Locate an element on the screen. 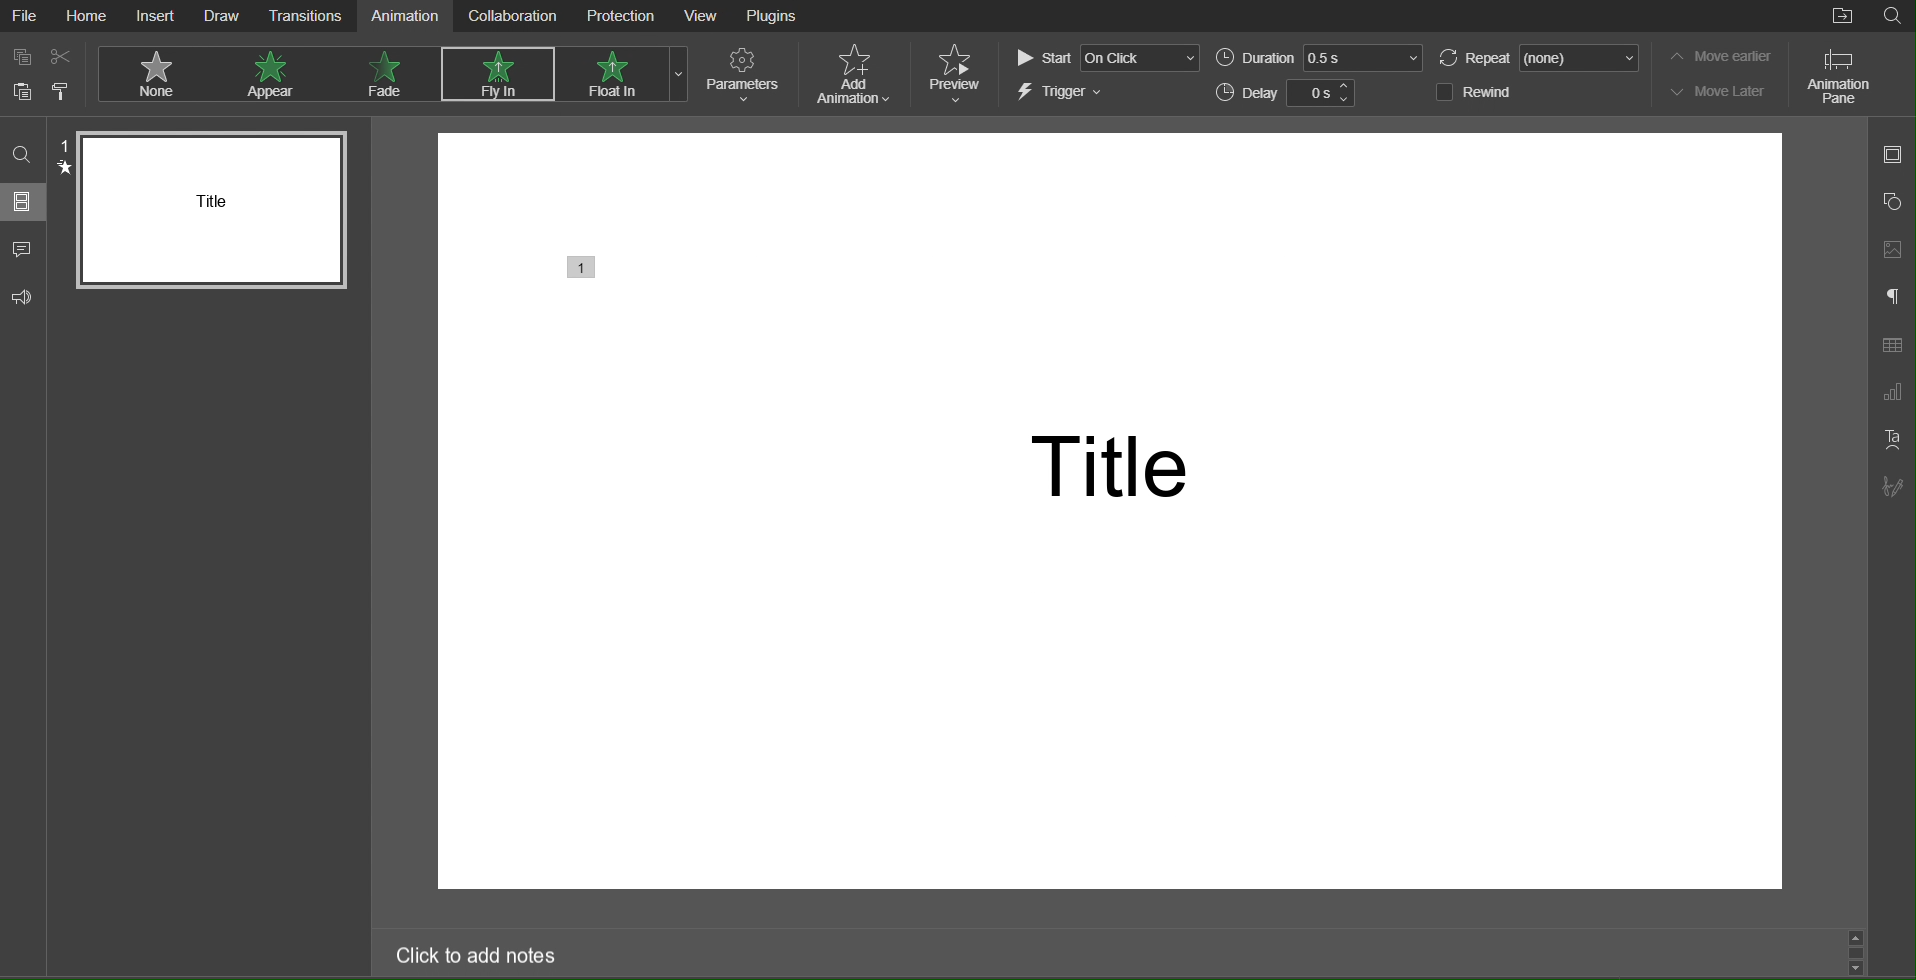 The image size is (1916, 980). Delay is located at coordinates (1291, 92).